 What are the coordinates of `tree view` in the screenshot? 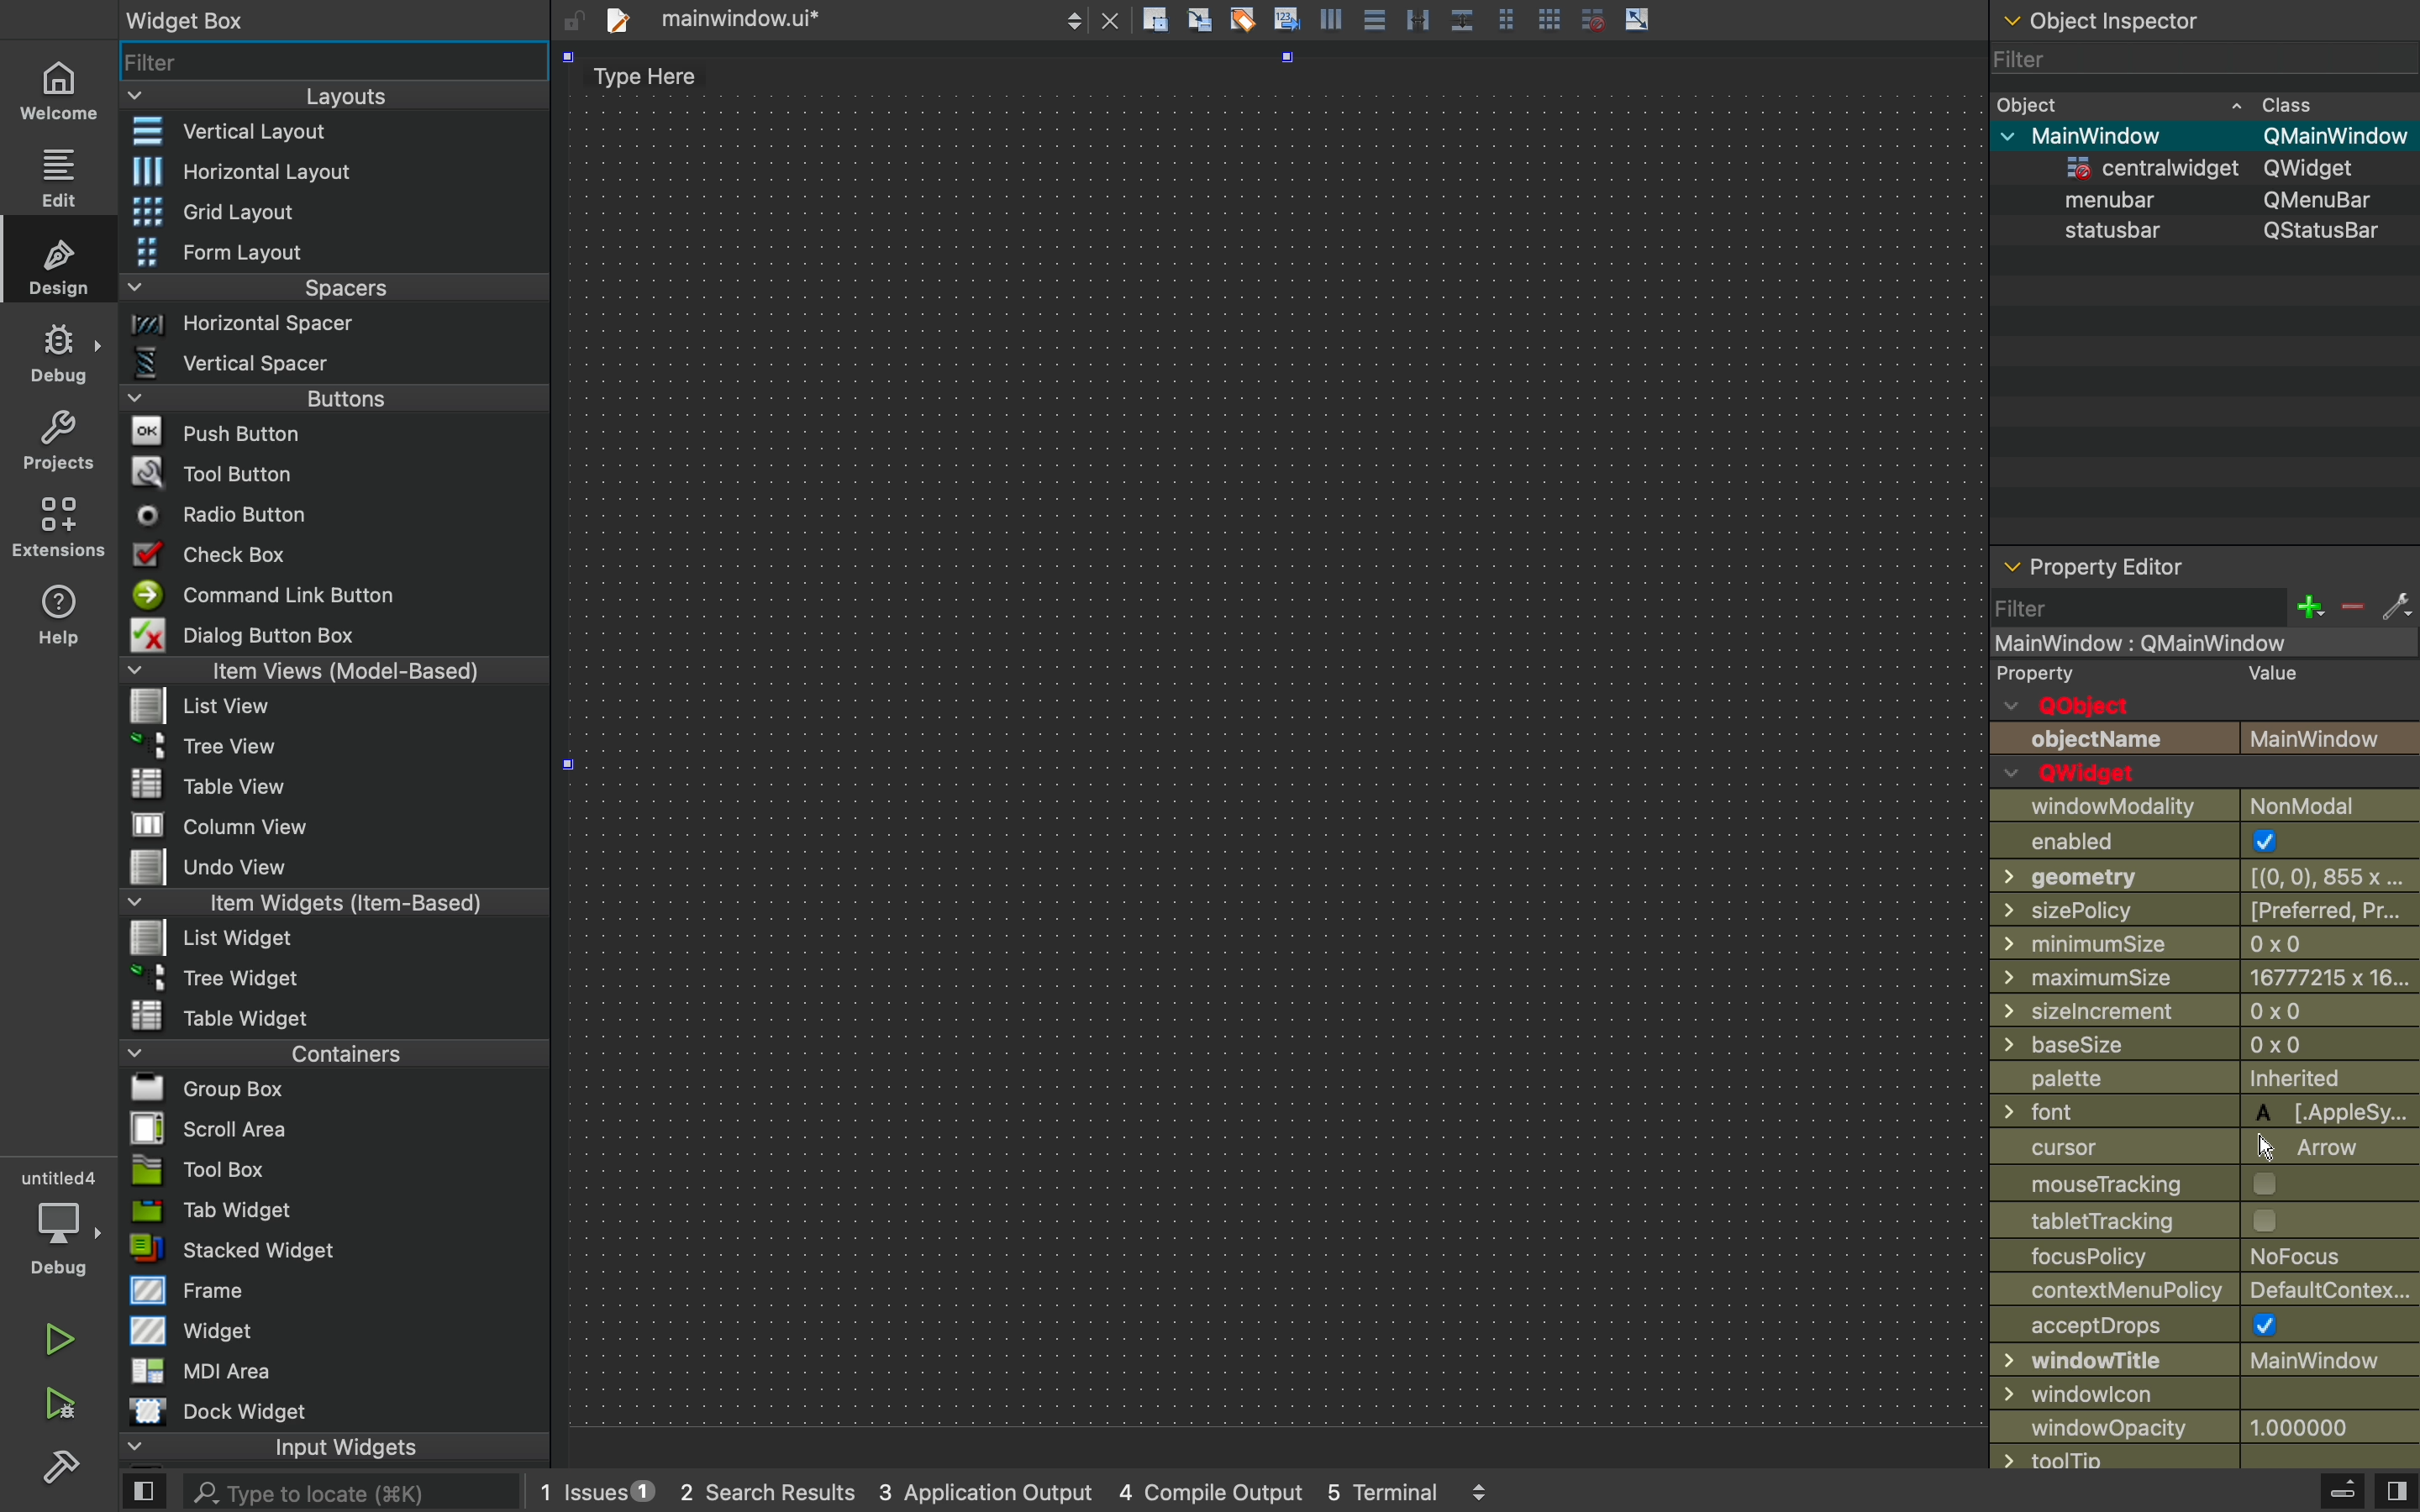 It's located at (331, 744).